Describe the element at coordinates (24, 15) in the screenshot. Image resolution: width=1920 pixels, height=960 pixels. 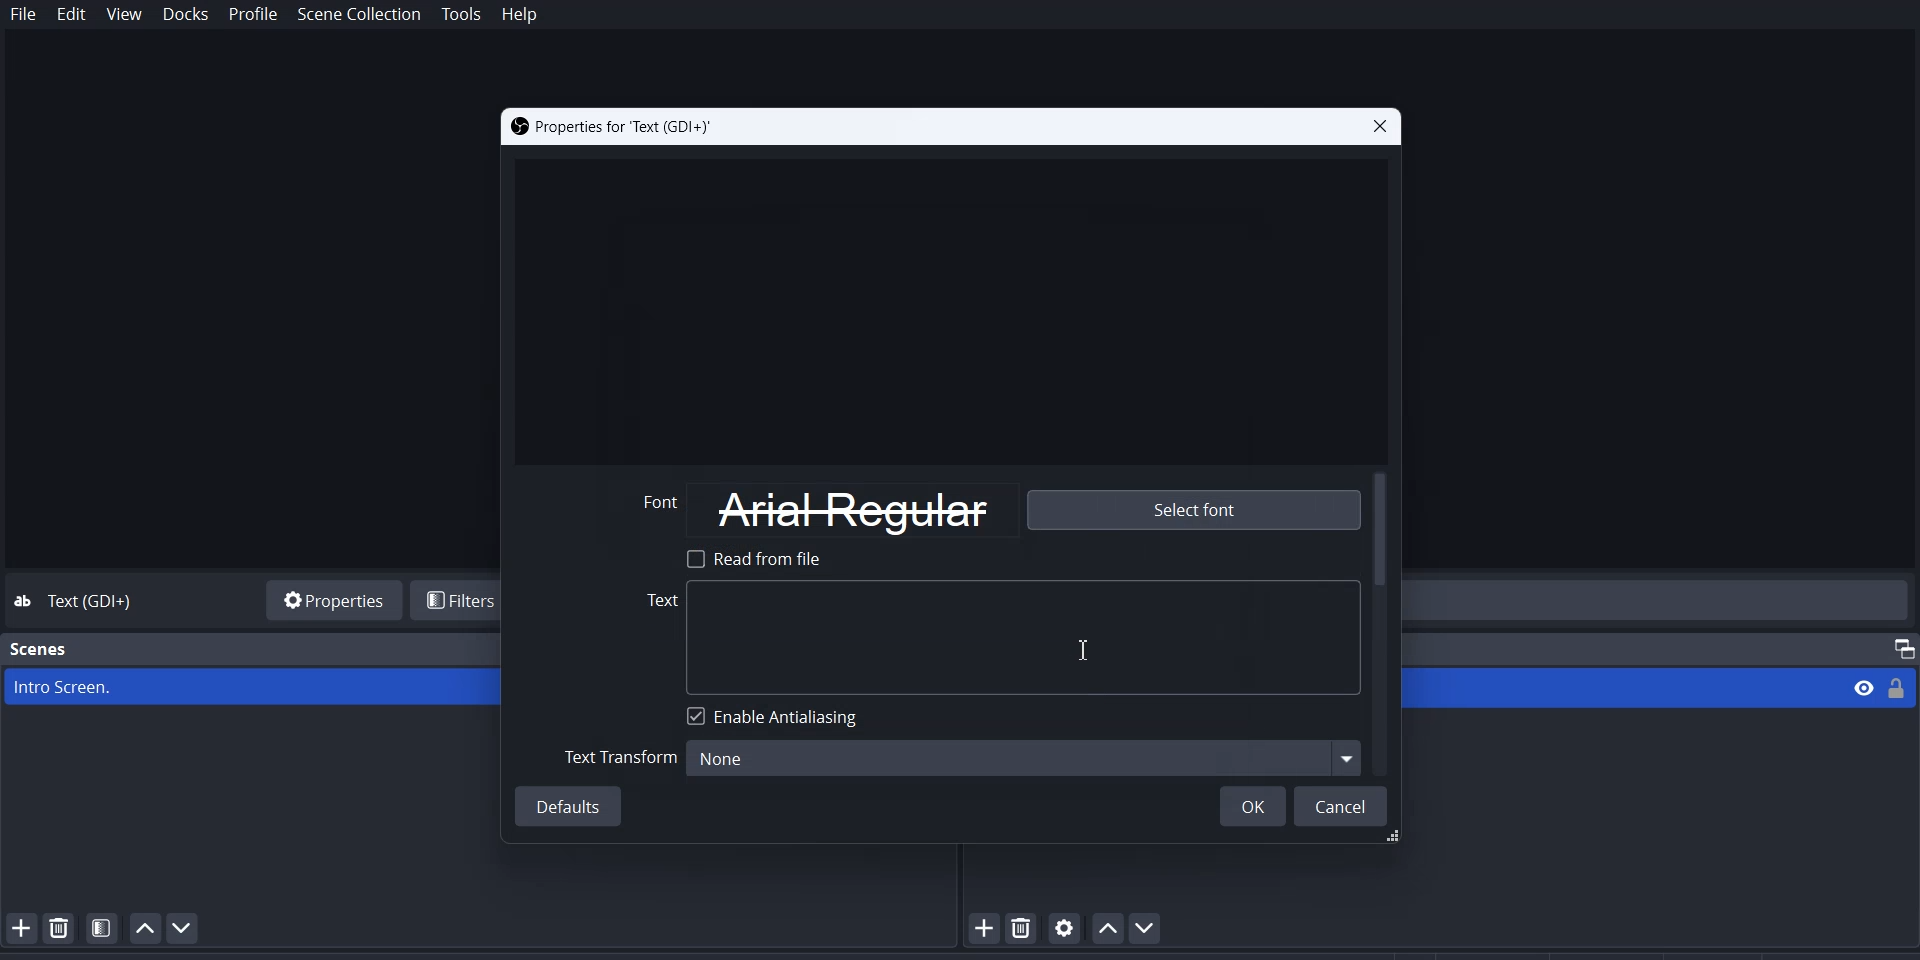
I see `File` at that location.